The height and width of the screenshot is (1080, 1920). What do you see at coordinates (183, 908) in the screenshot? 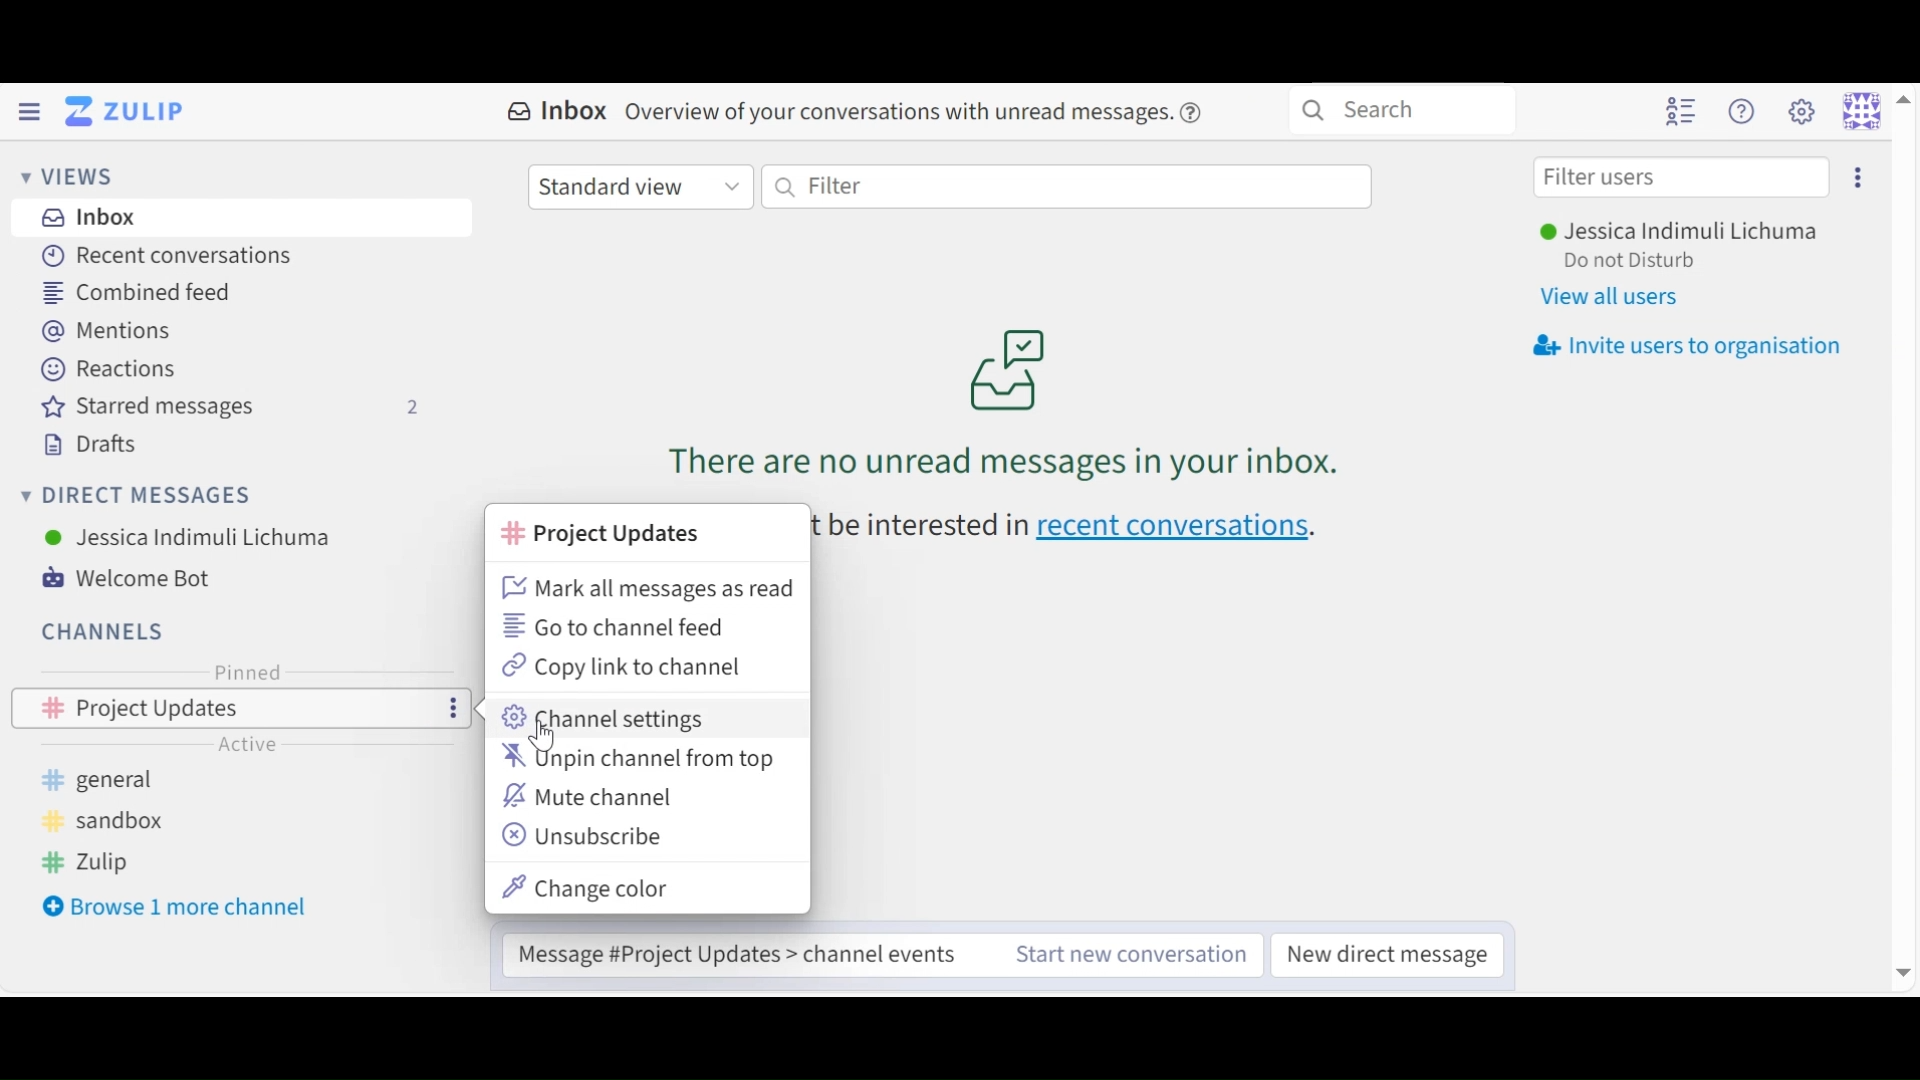
I see `Browse more channel` at bounding box center [183, 908].